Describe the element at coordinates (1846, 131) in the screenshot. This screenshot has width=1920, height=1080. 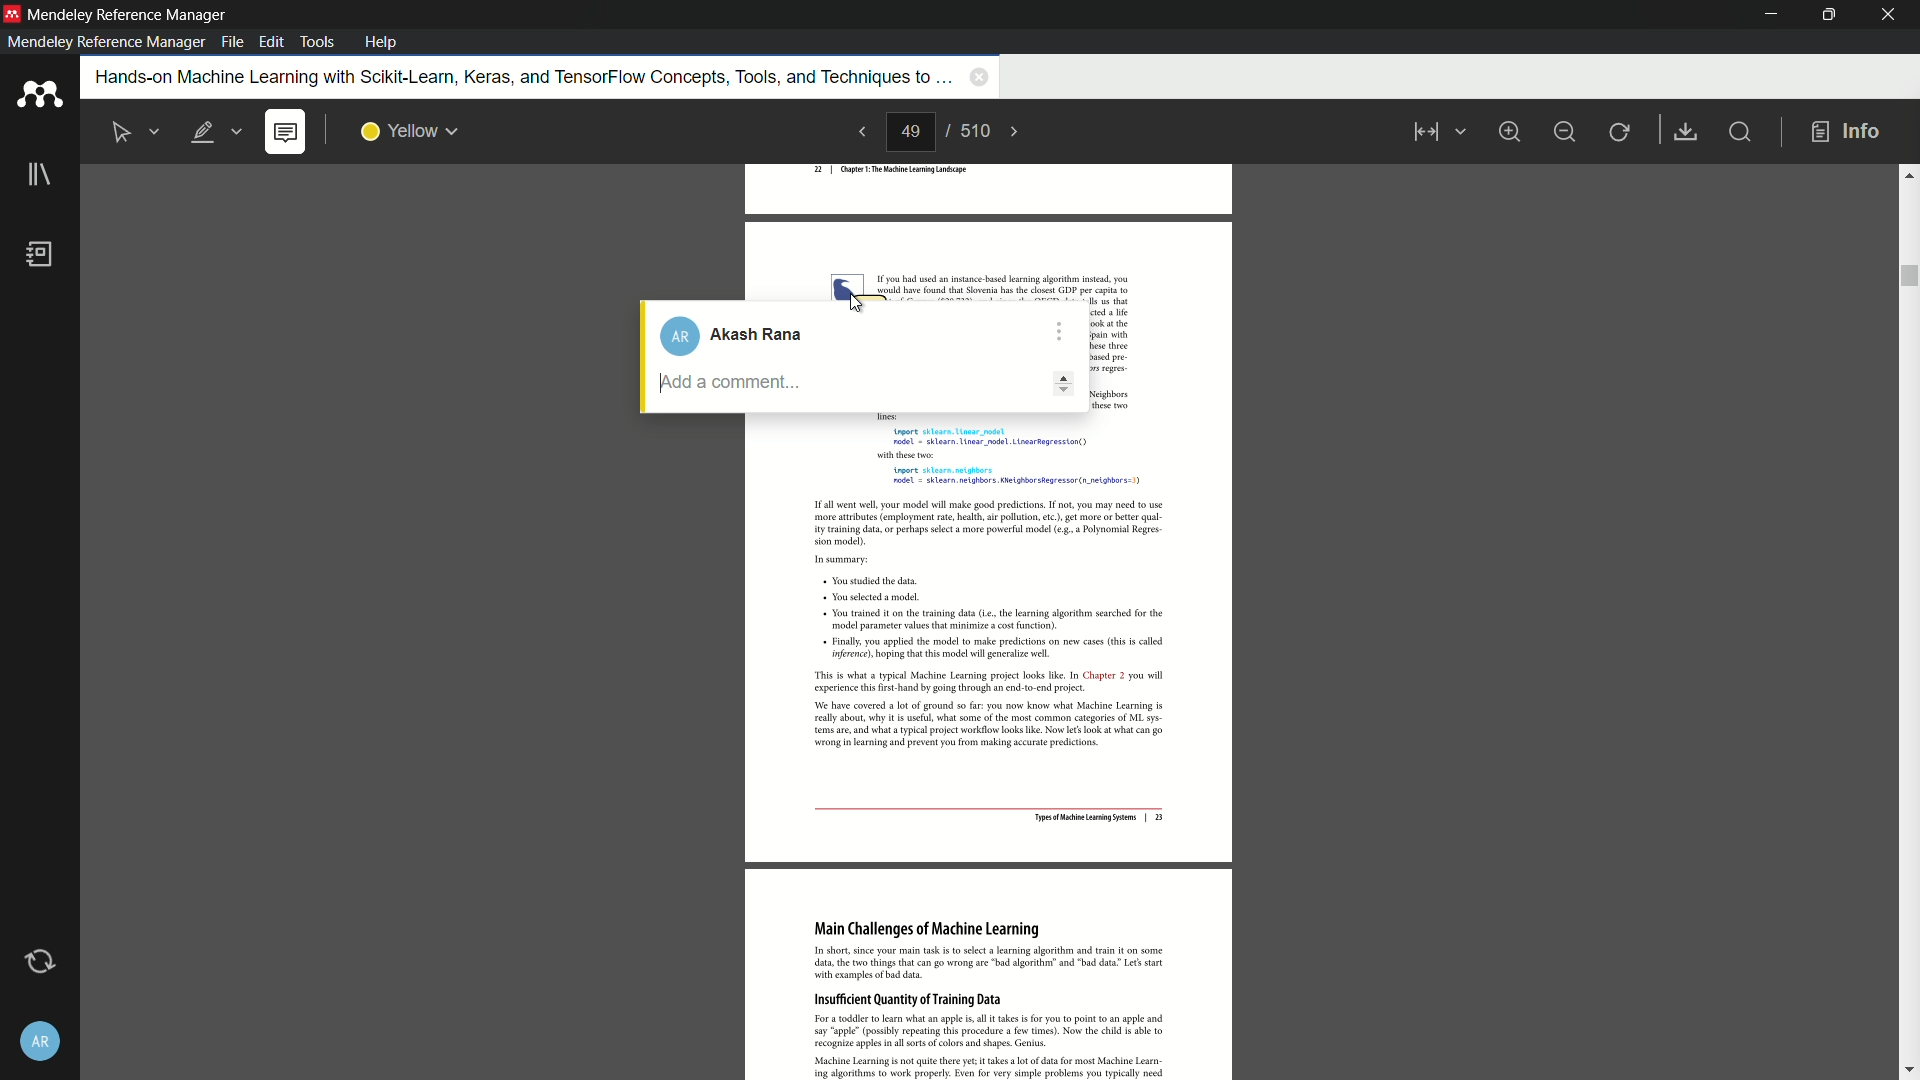
I see `info` at that location.